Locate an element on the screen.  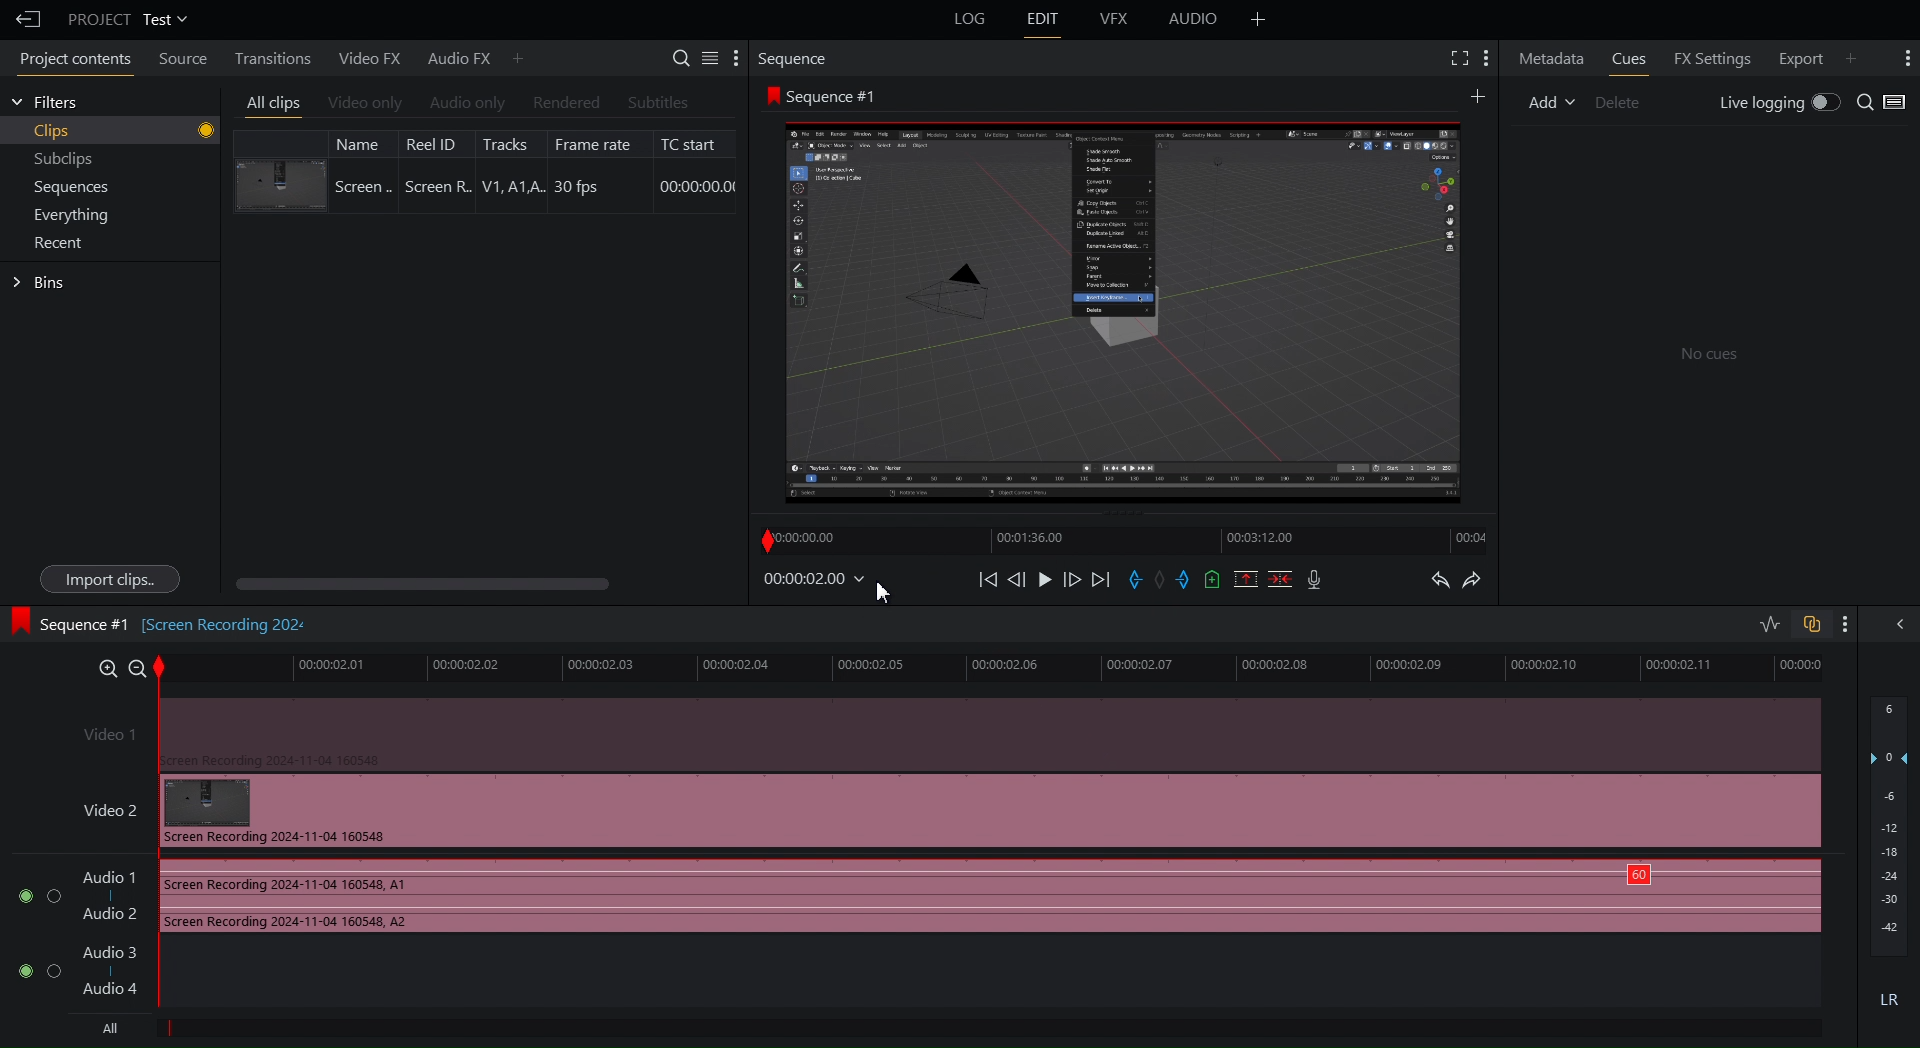
Subtitles is located at coordinates (659, 102).